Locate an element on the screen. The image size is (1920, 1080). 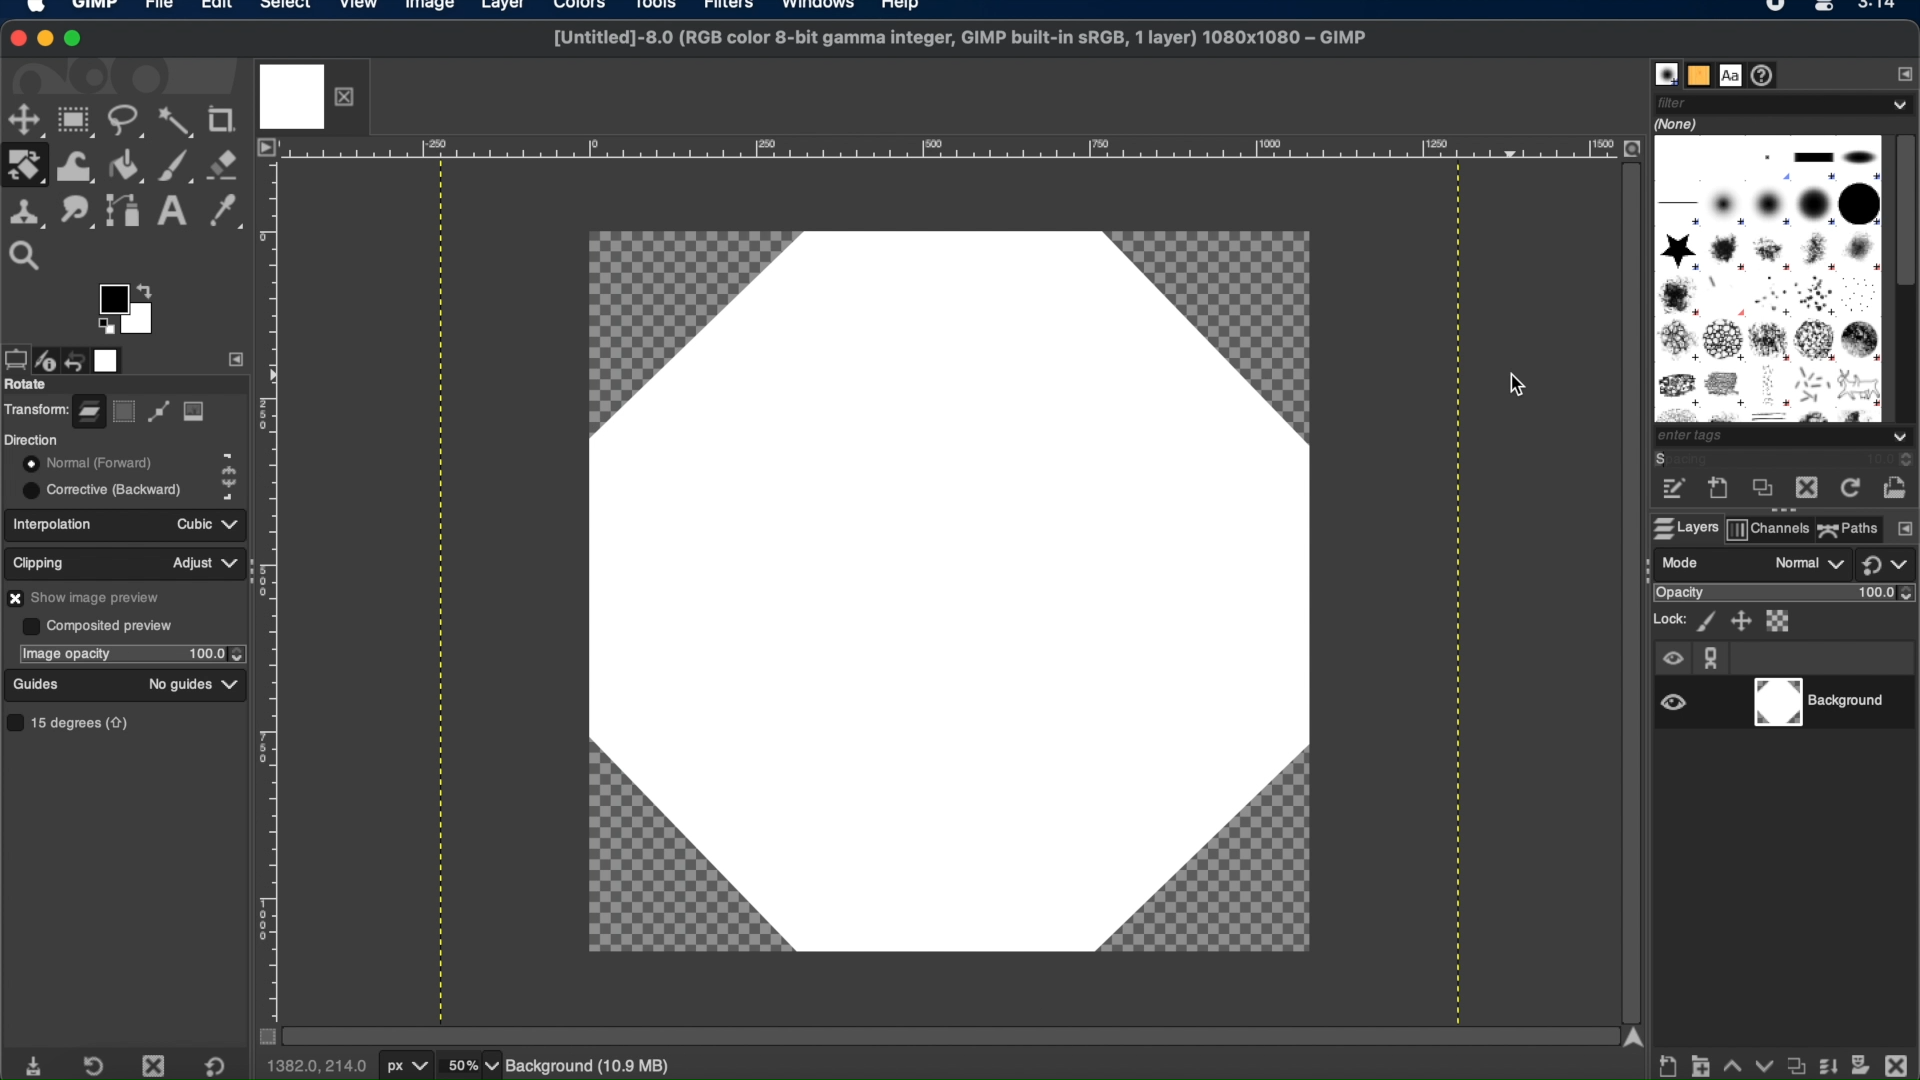
brush types is located at coordinates (1767, 278).